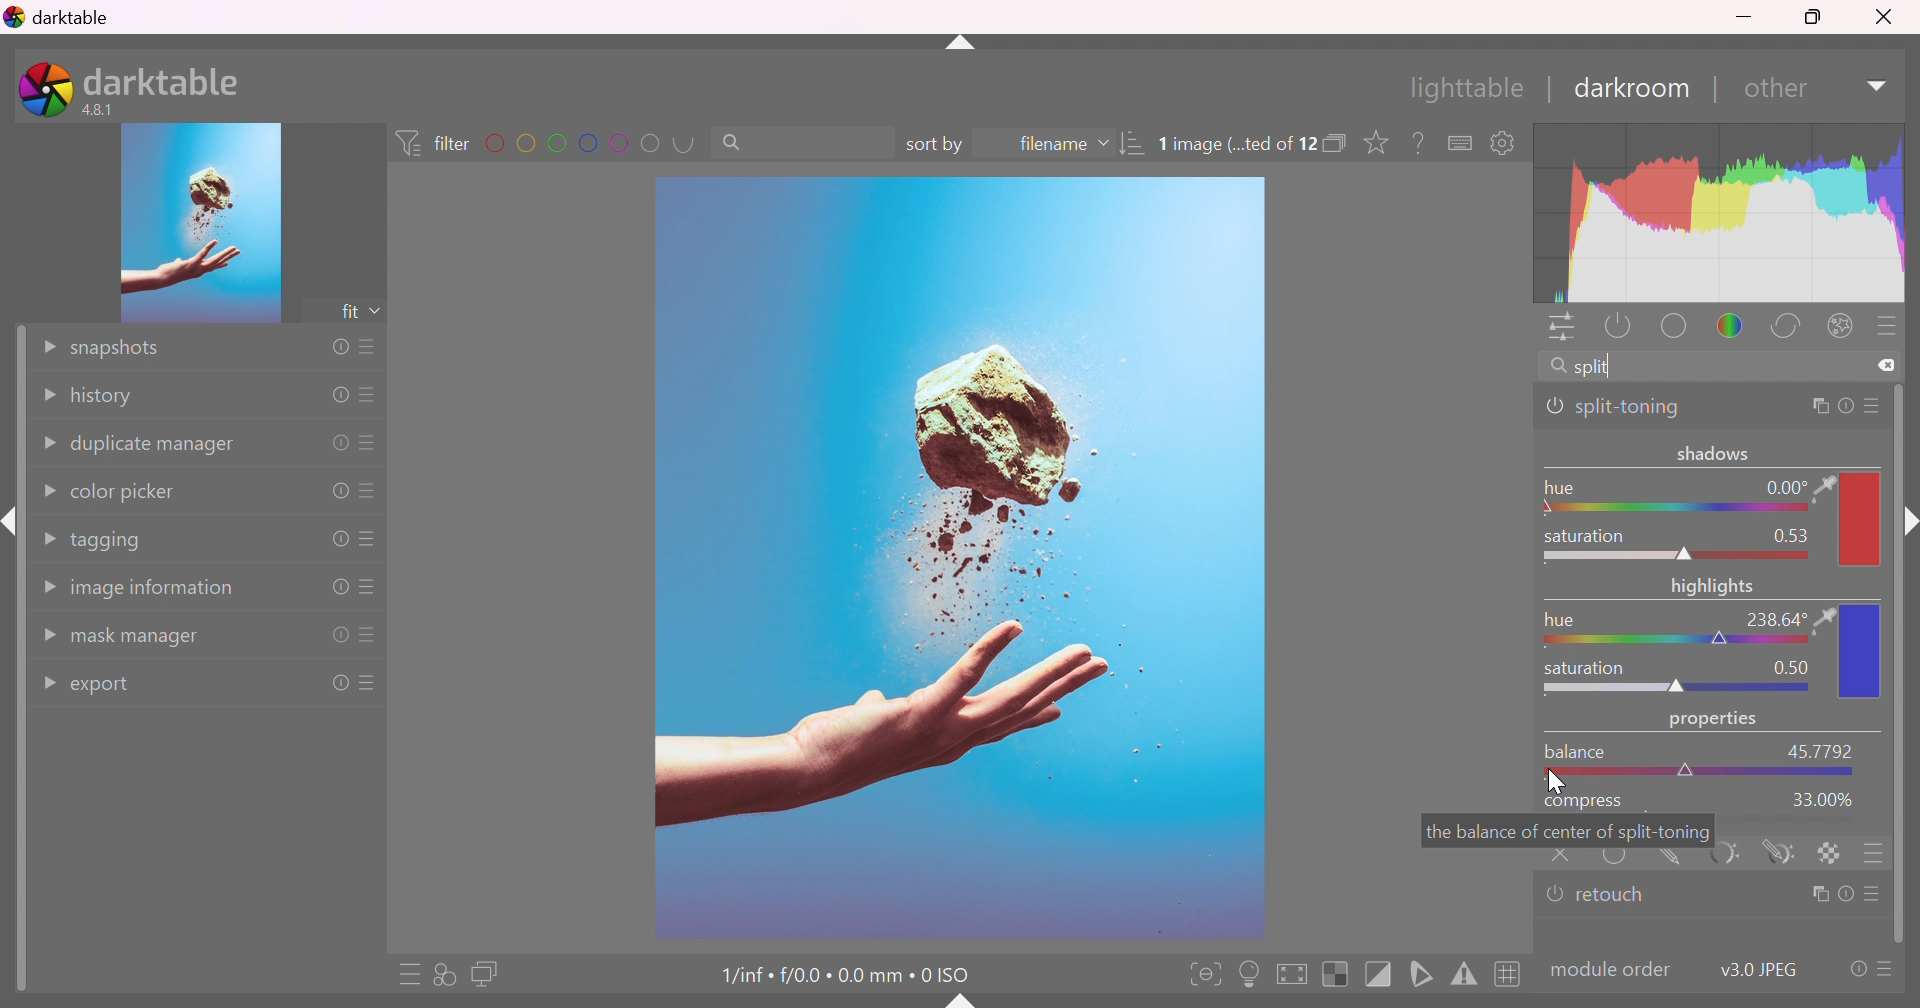 This screenshot has width=1920, height=1008. Describe the element at coordinates (45, 682) in the screenshot. I see `Drop Down` at that location.